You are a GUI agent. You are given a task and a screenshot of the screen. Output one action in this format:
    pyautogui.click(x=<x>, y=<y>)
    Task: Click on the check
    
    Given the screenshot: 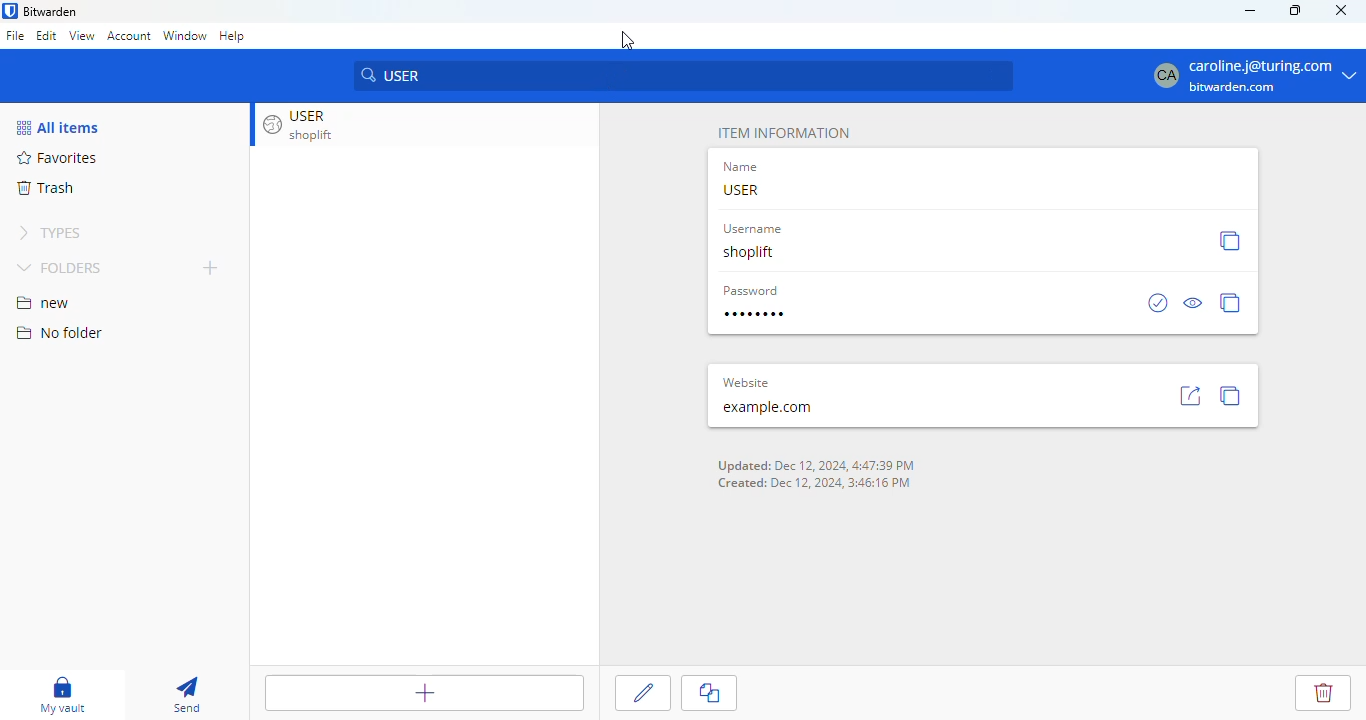 What is the action you would take?
    pyautogui.click(x=1153, y=302)
    